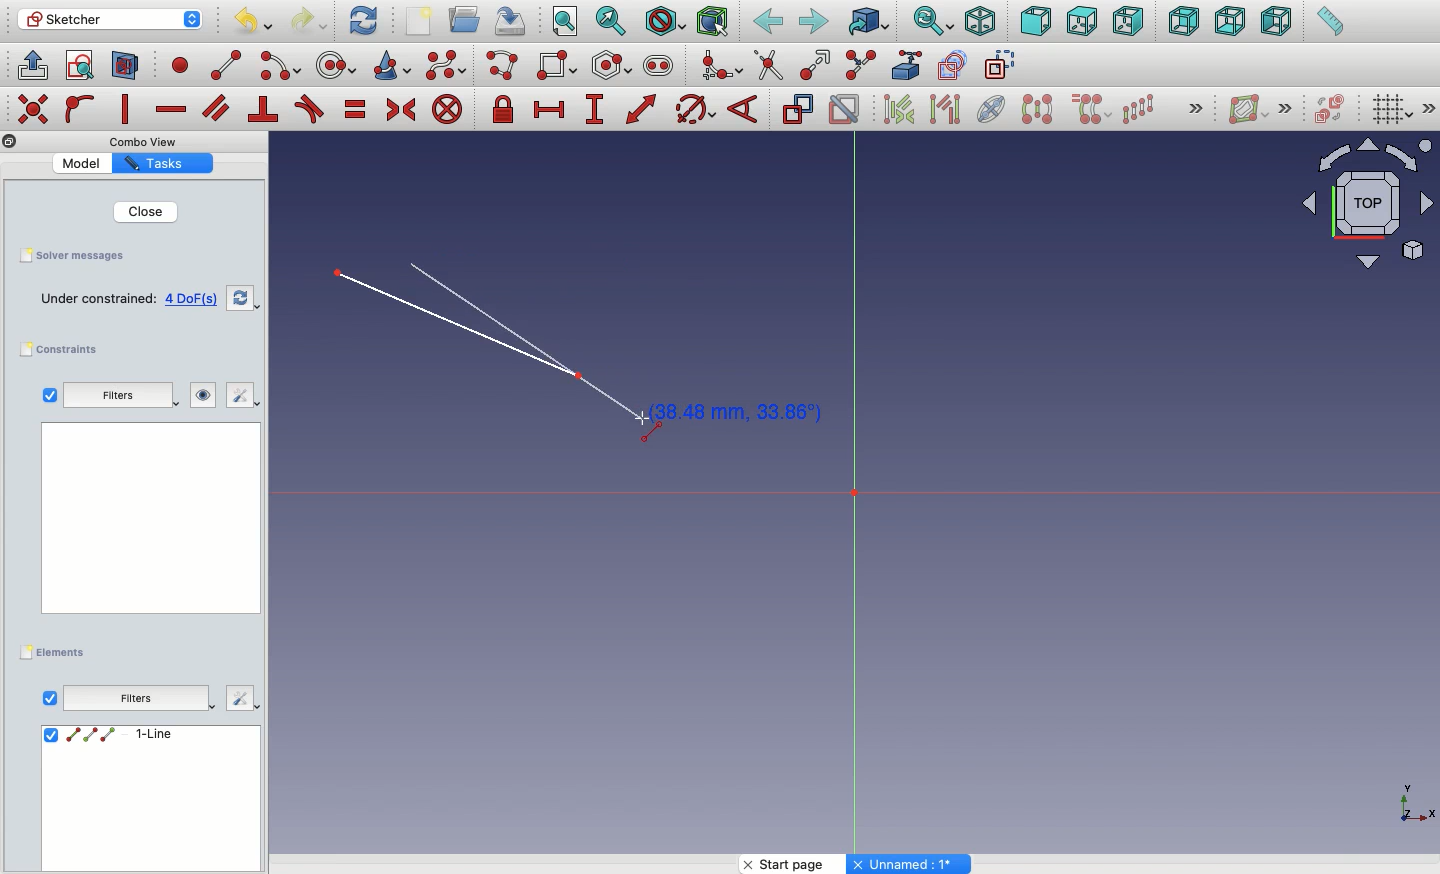 Image resolution: width=1440 pixels, height=874 pixels. Describe the element at coordinates (745, 109) in the screenshot. I see `Constrain angle` at that location.